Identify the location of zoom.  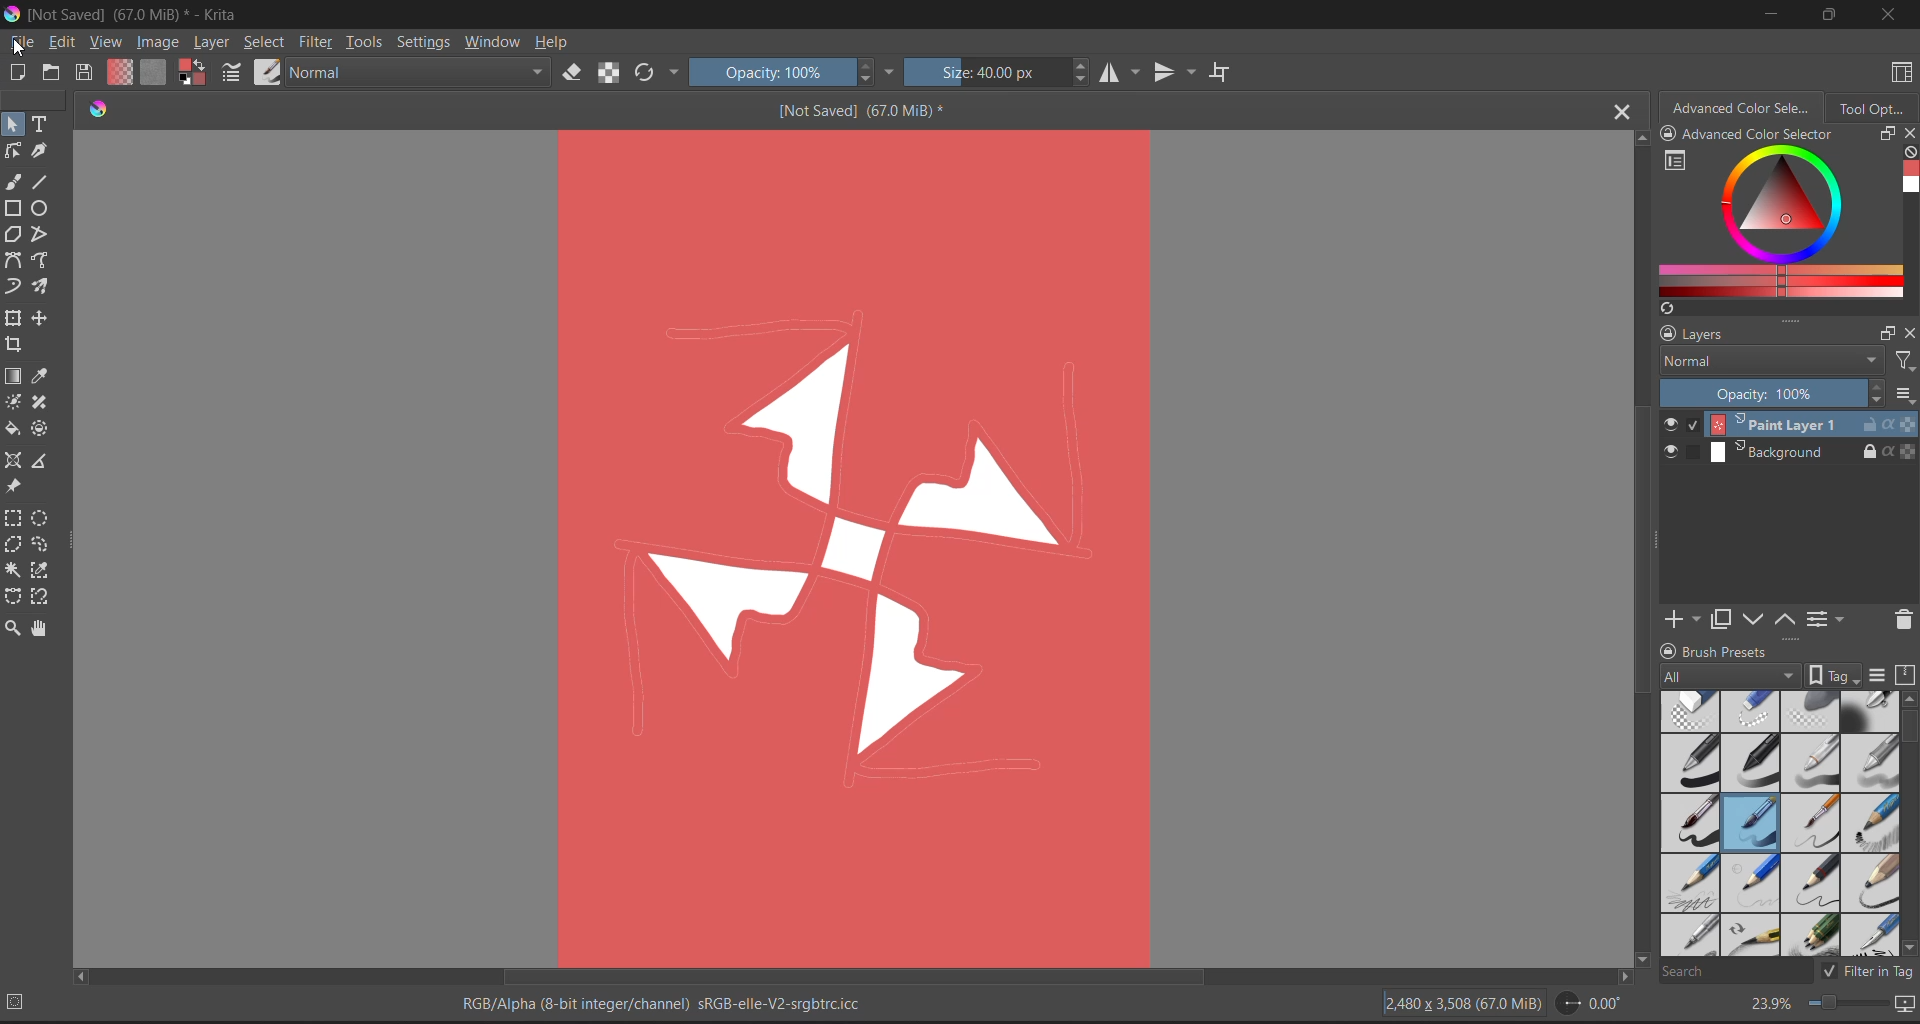
(1852, 1005).